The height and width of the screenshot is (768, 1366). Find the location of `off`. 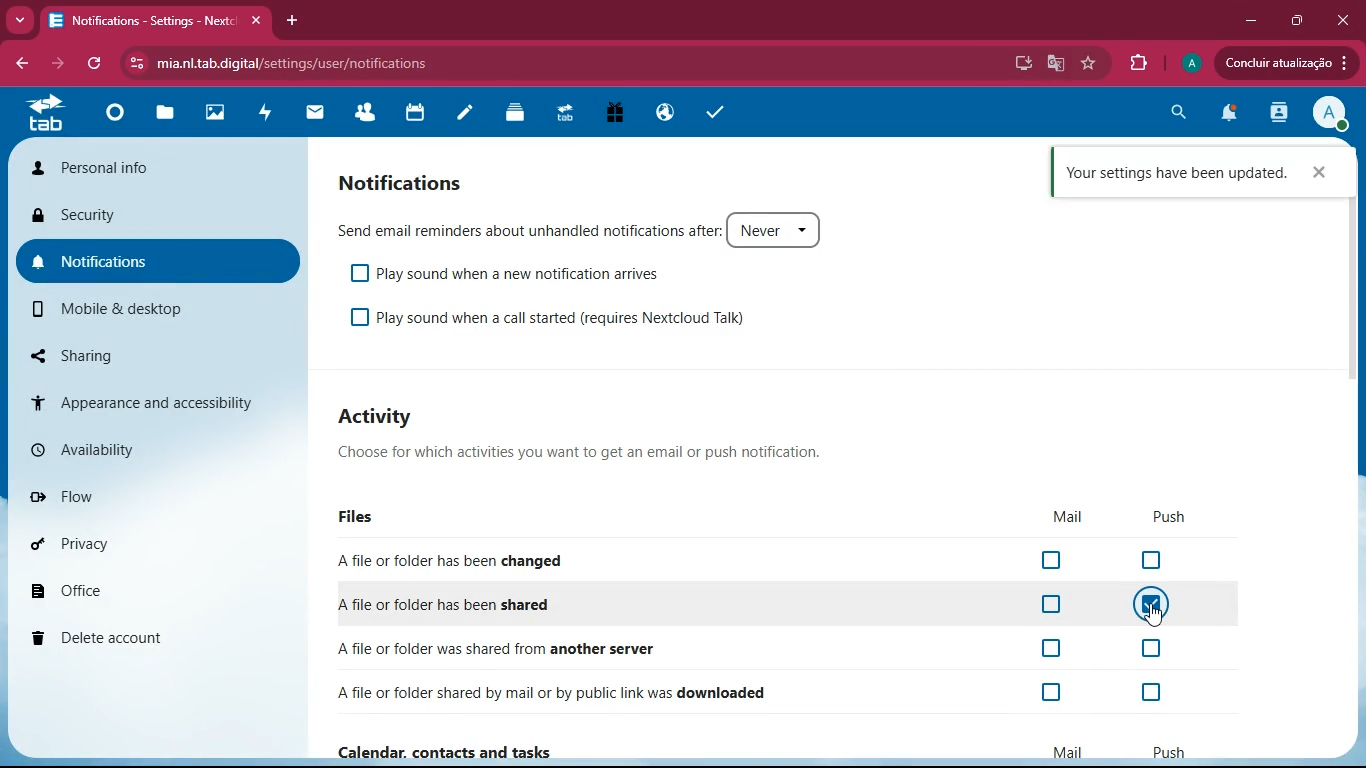

off is located at coordinates (1159, 694).